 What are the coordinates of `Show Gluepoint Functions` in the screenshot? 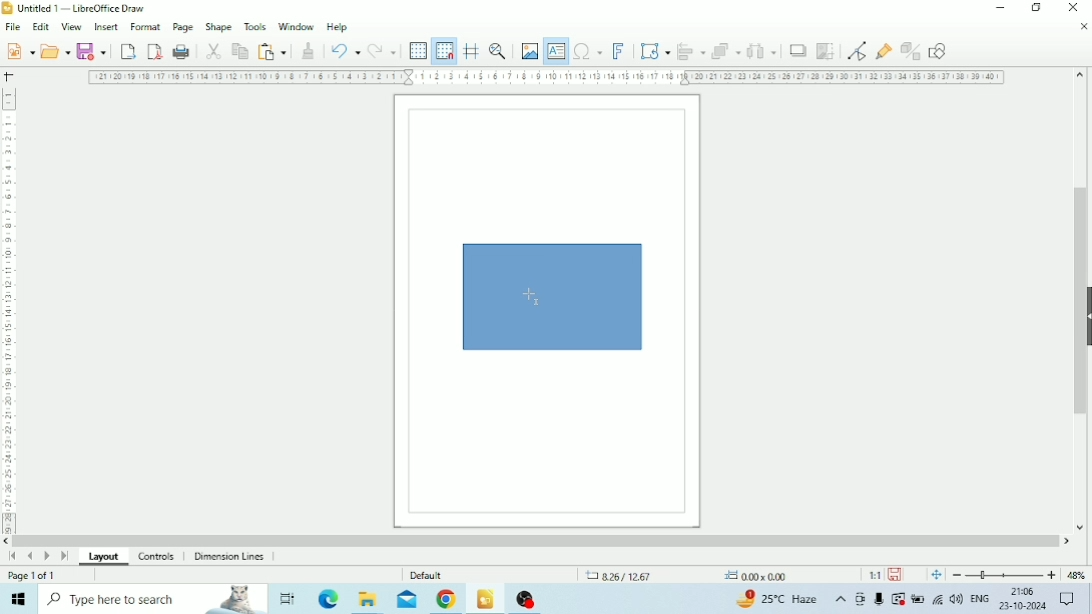 It's located at (882, 52).